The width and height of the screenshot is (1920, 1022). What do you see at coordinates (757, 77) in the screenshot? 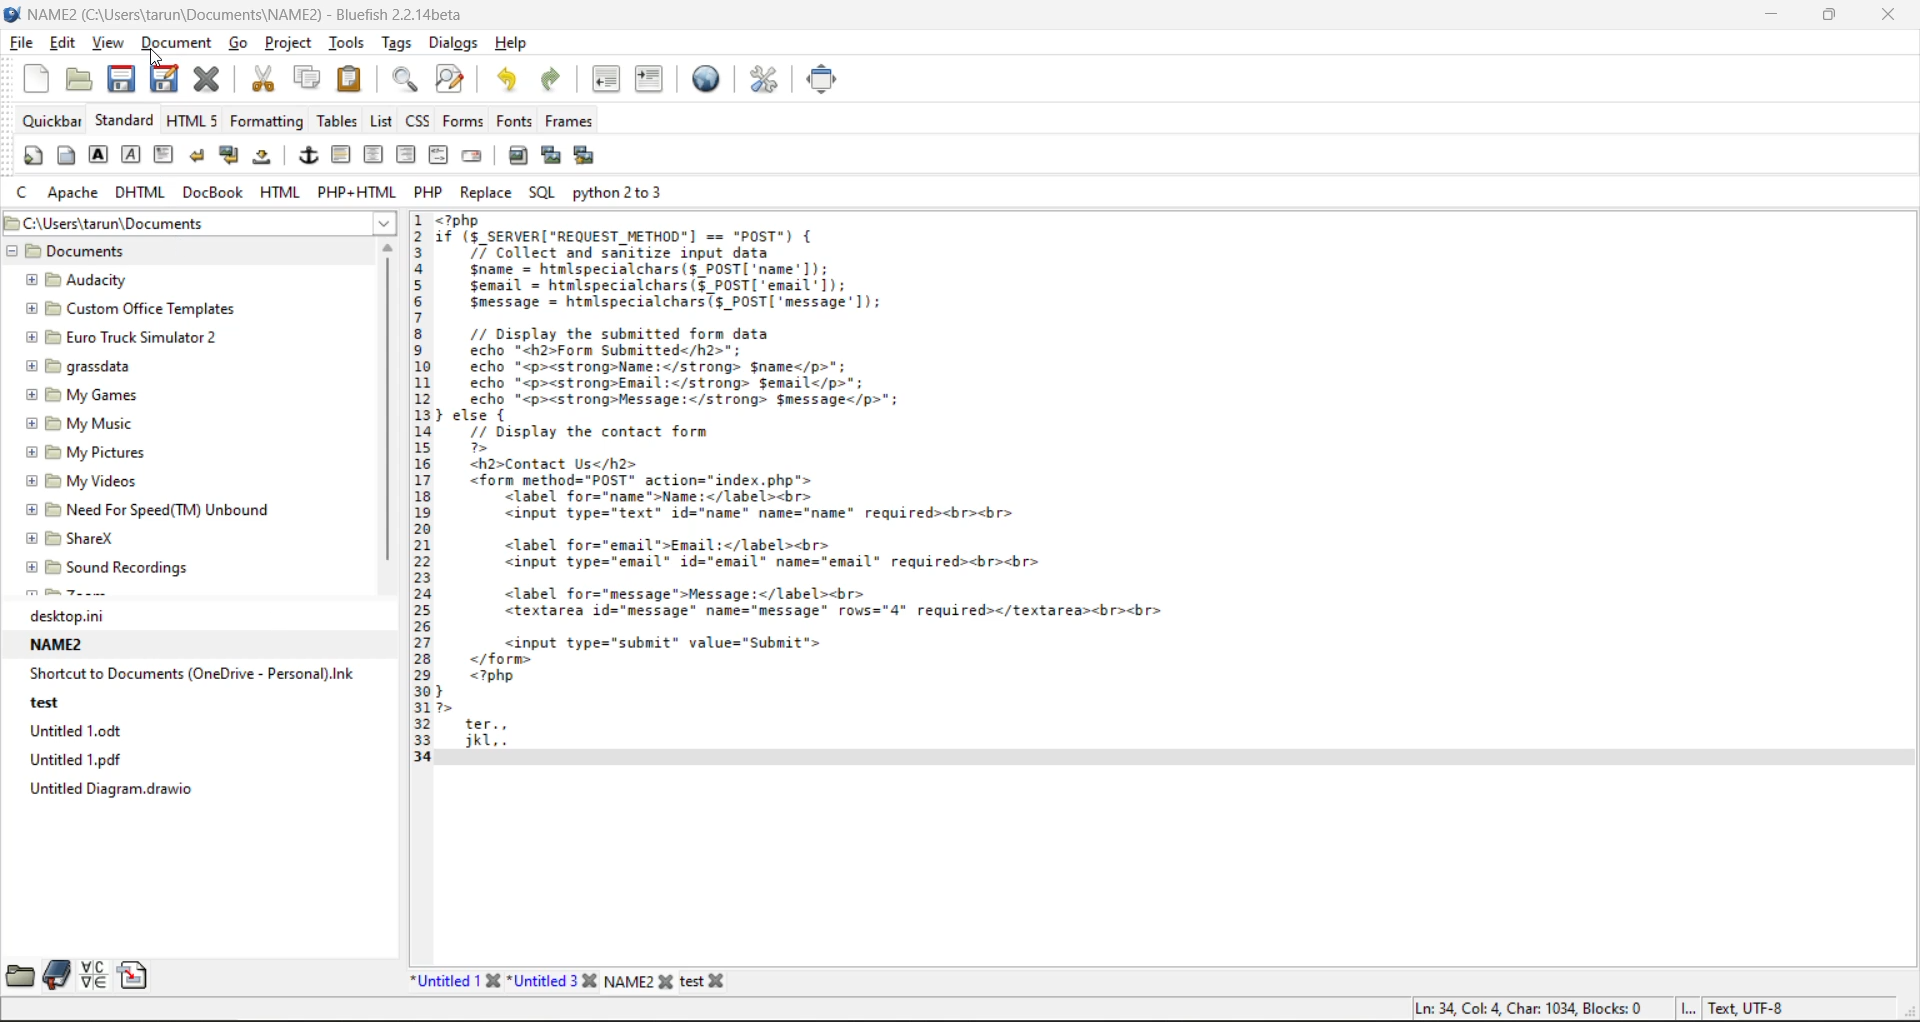
I see `edit preferences` at bounding box center [757, 77].